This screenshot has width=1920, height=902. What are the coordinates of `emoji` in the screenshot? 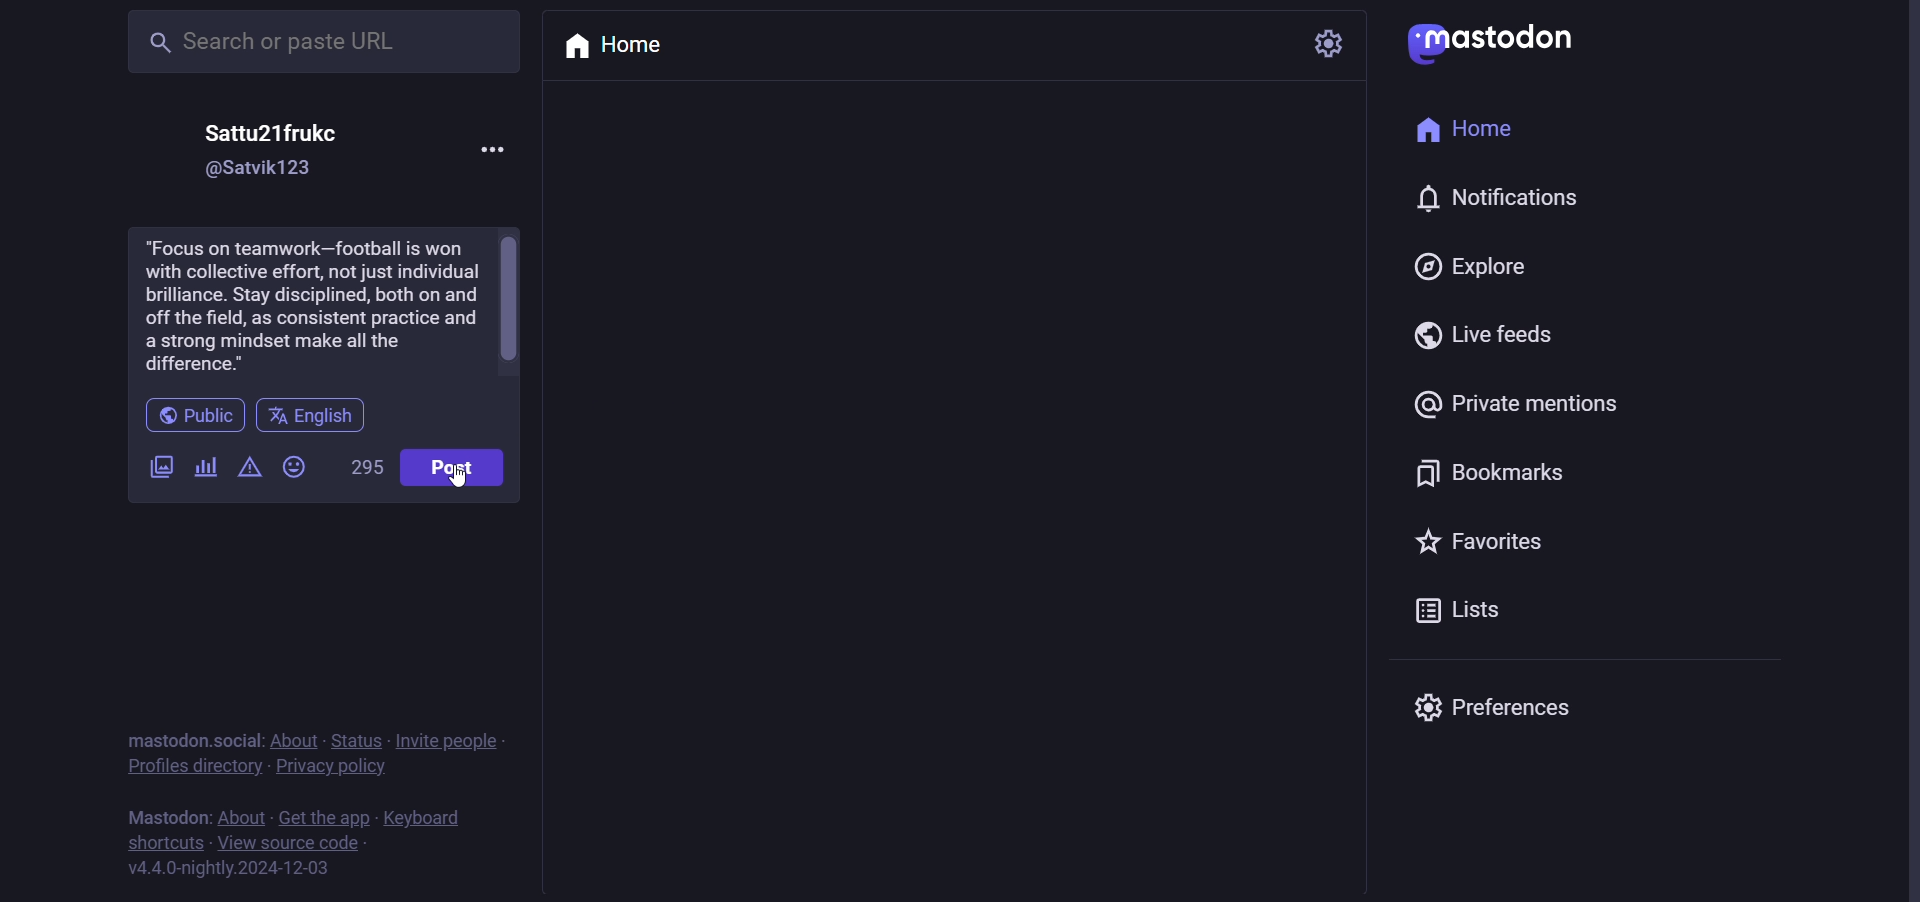 It's located at (294, 458).